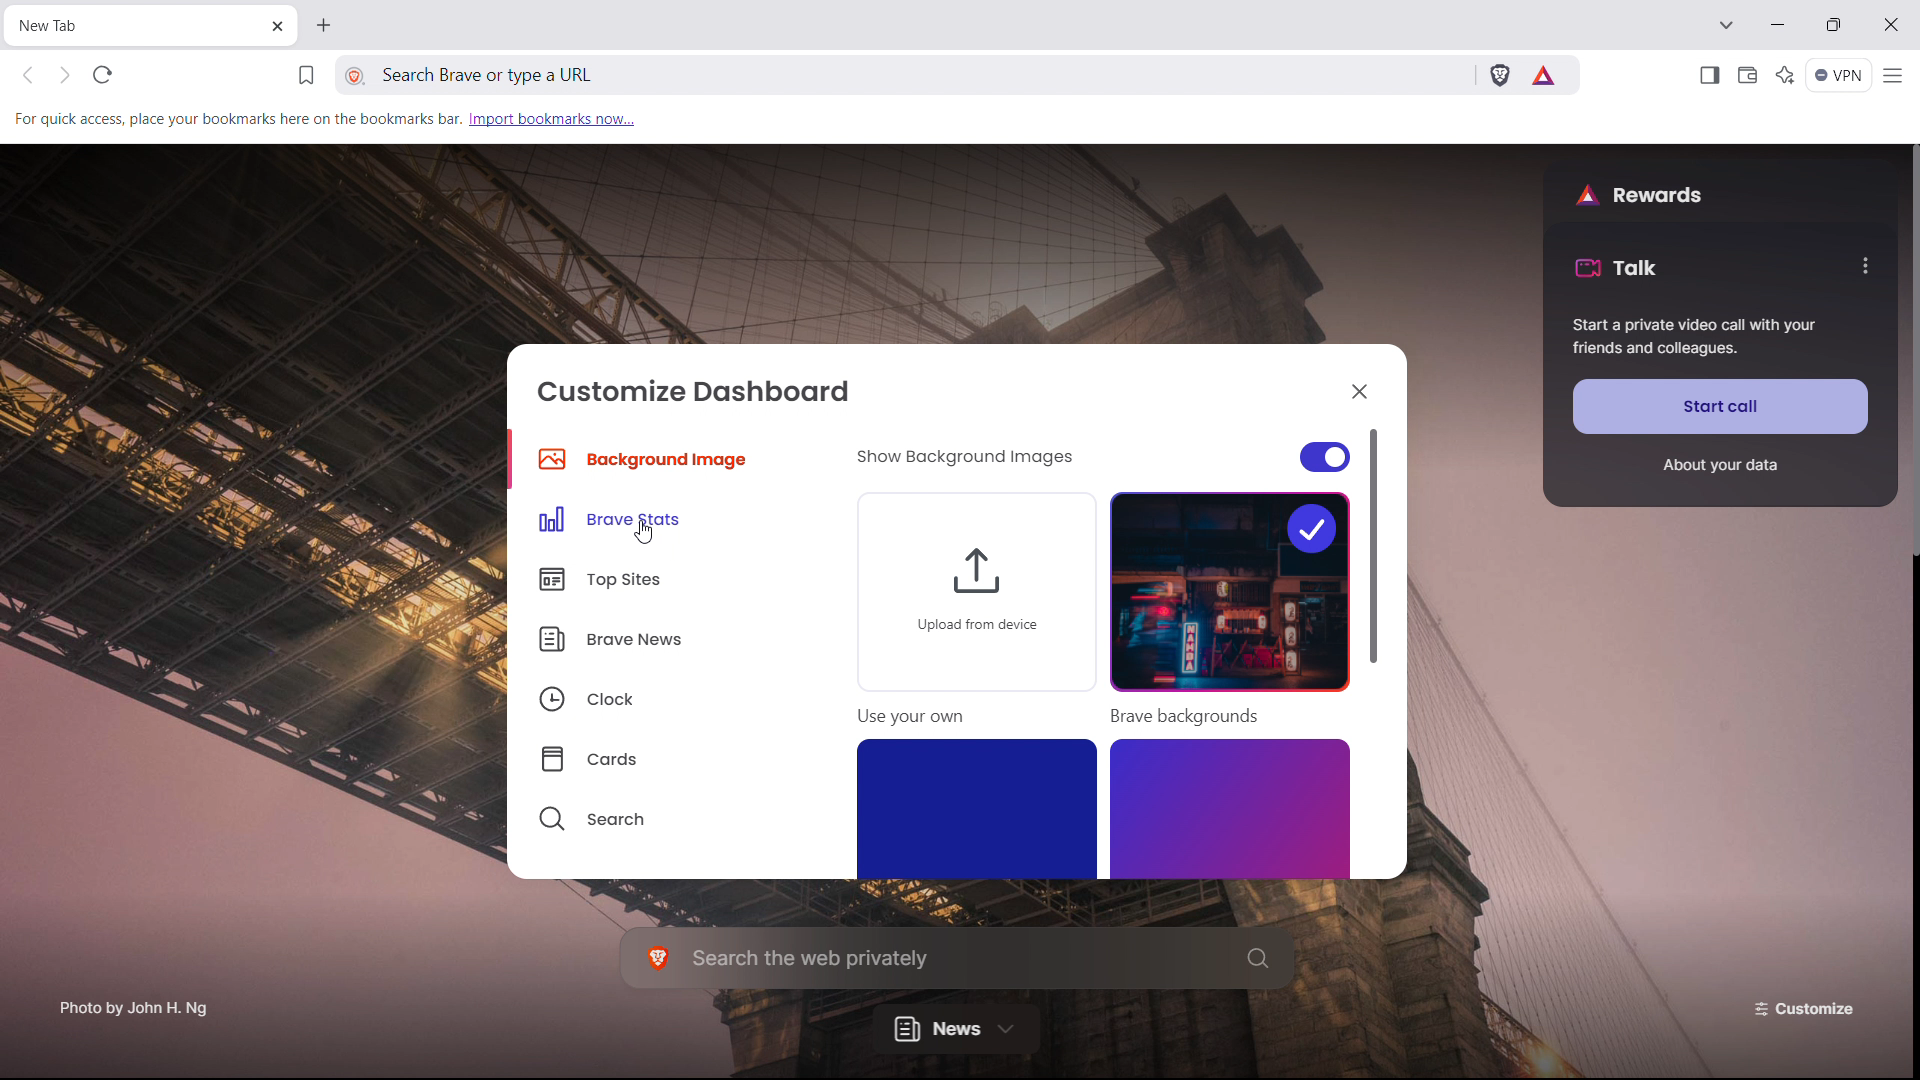  What do you see at coordinates (1808, 1007) in the screenshot?
I see `customize` at bounding box center [1808, 1007].